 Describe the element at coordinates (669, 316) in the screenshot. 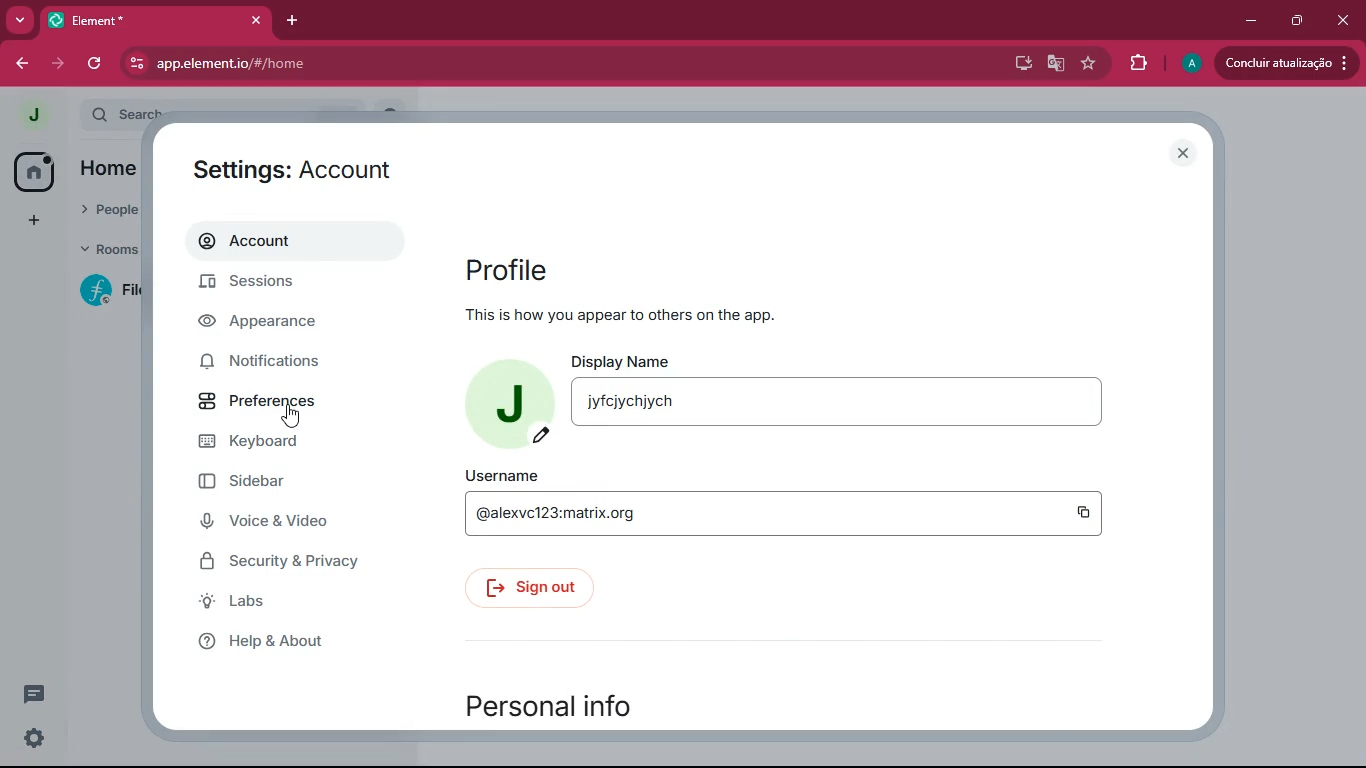

I see `Now, let's help you get started` at that location.